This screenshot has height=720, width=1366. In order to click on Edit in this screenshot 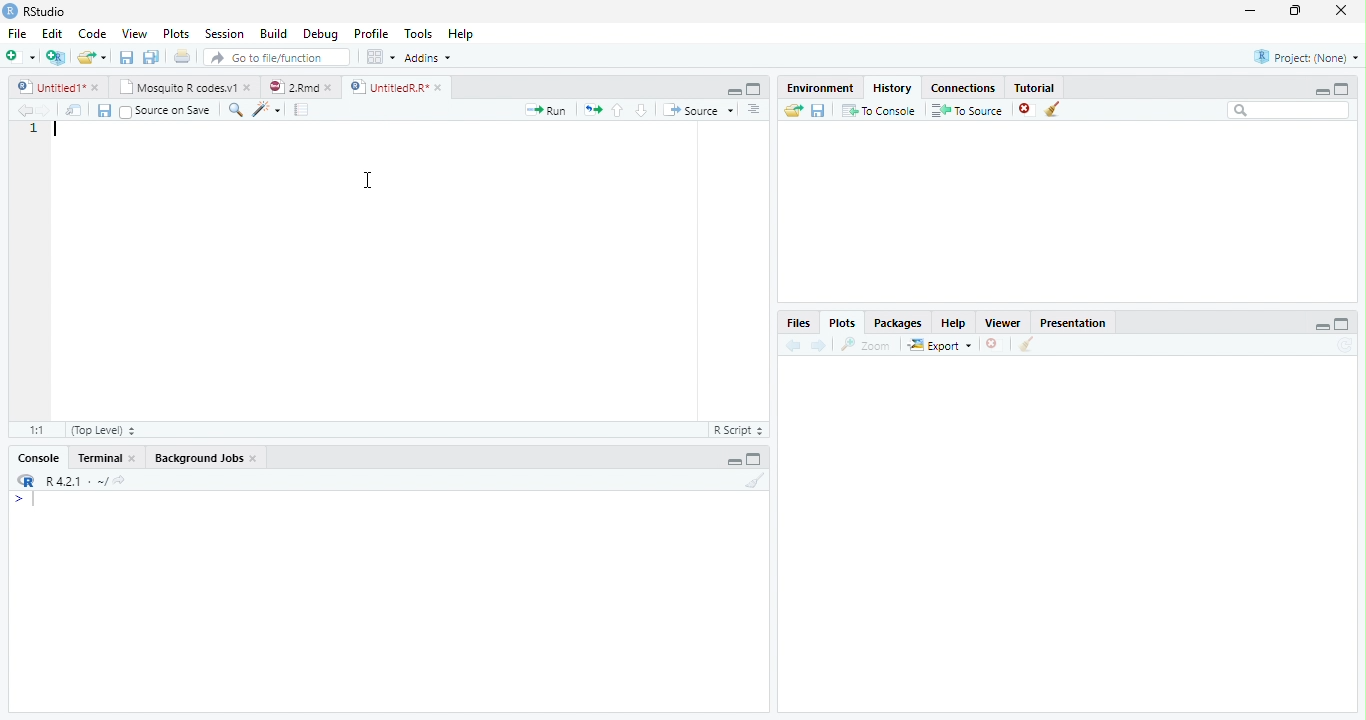, I will do `click(52, 34)`.